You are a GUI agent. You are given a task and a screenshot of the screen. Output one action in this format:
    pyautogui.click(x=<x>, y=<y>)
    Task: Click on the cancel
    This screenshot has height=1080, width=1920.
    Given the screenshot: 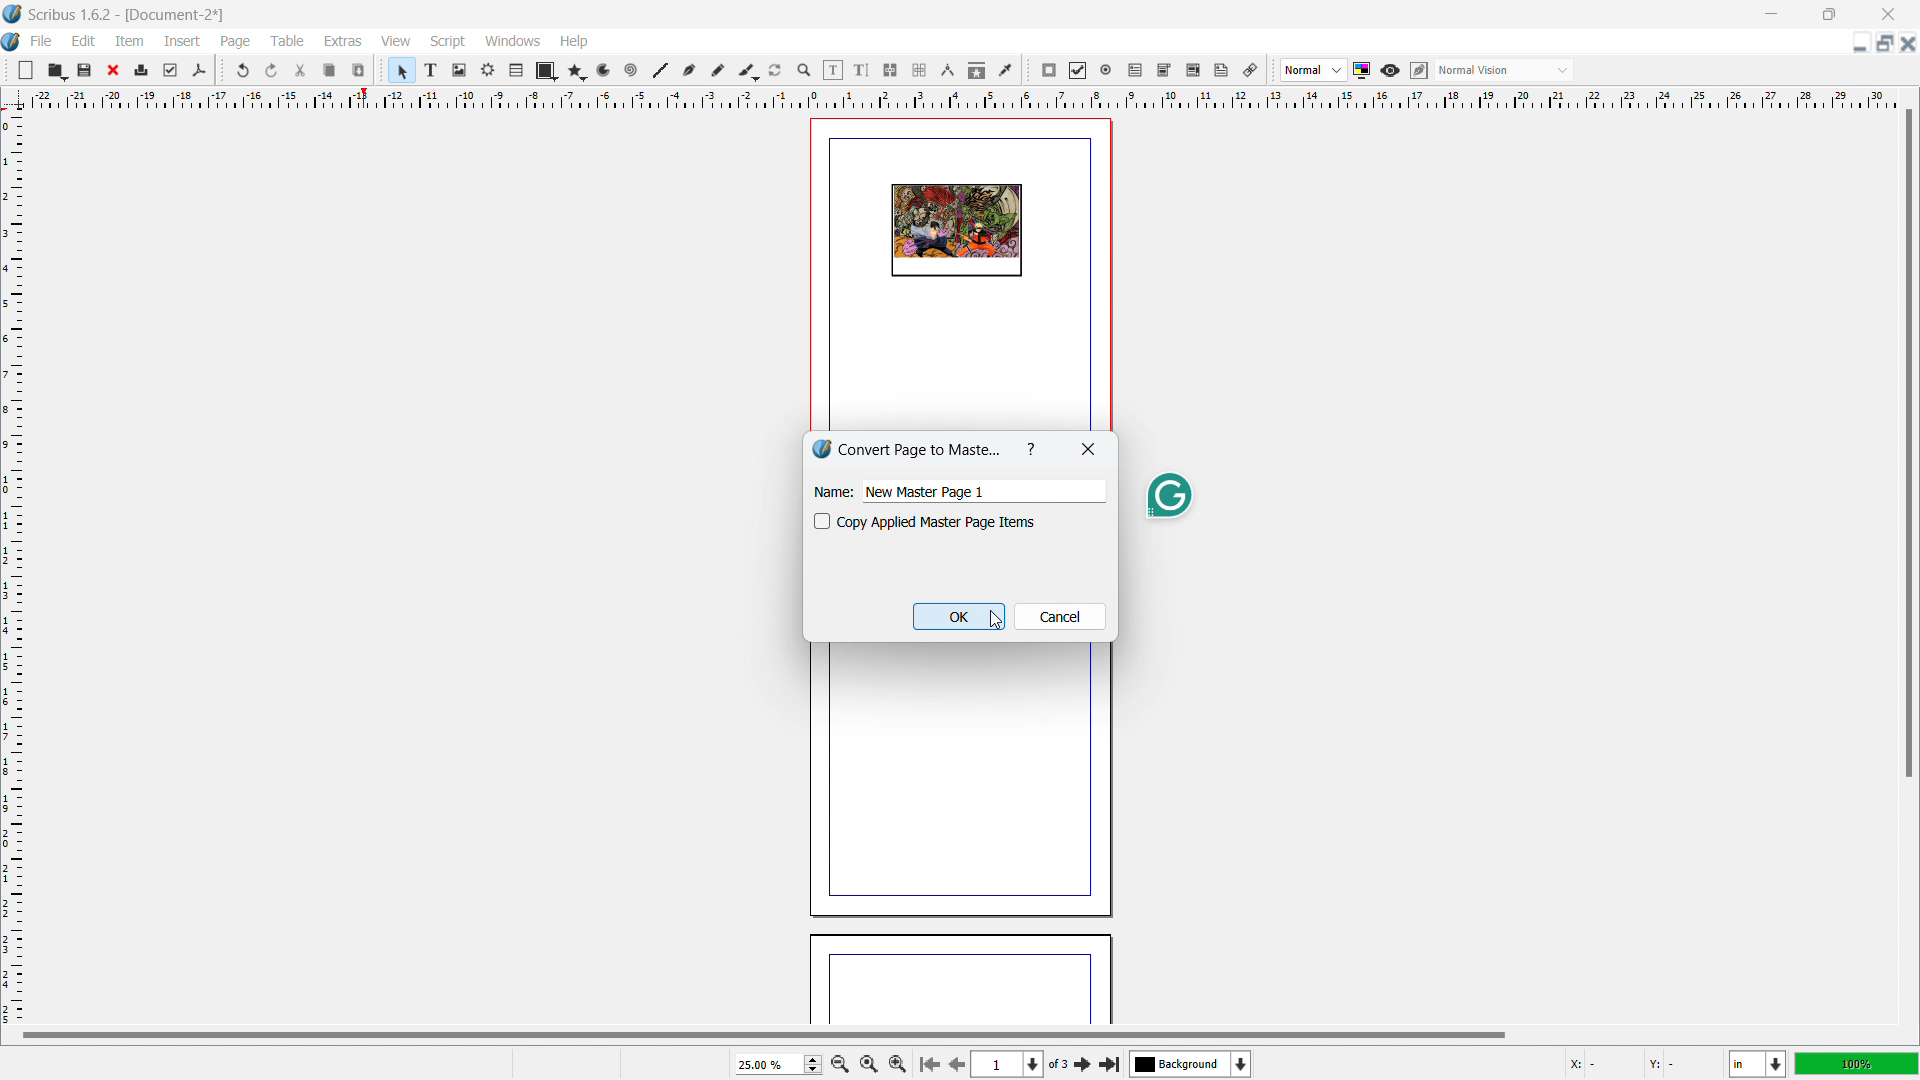 What is the action you would take?
    pyautogui.click(x=1059, y=616)
    